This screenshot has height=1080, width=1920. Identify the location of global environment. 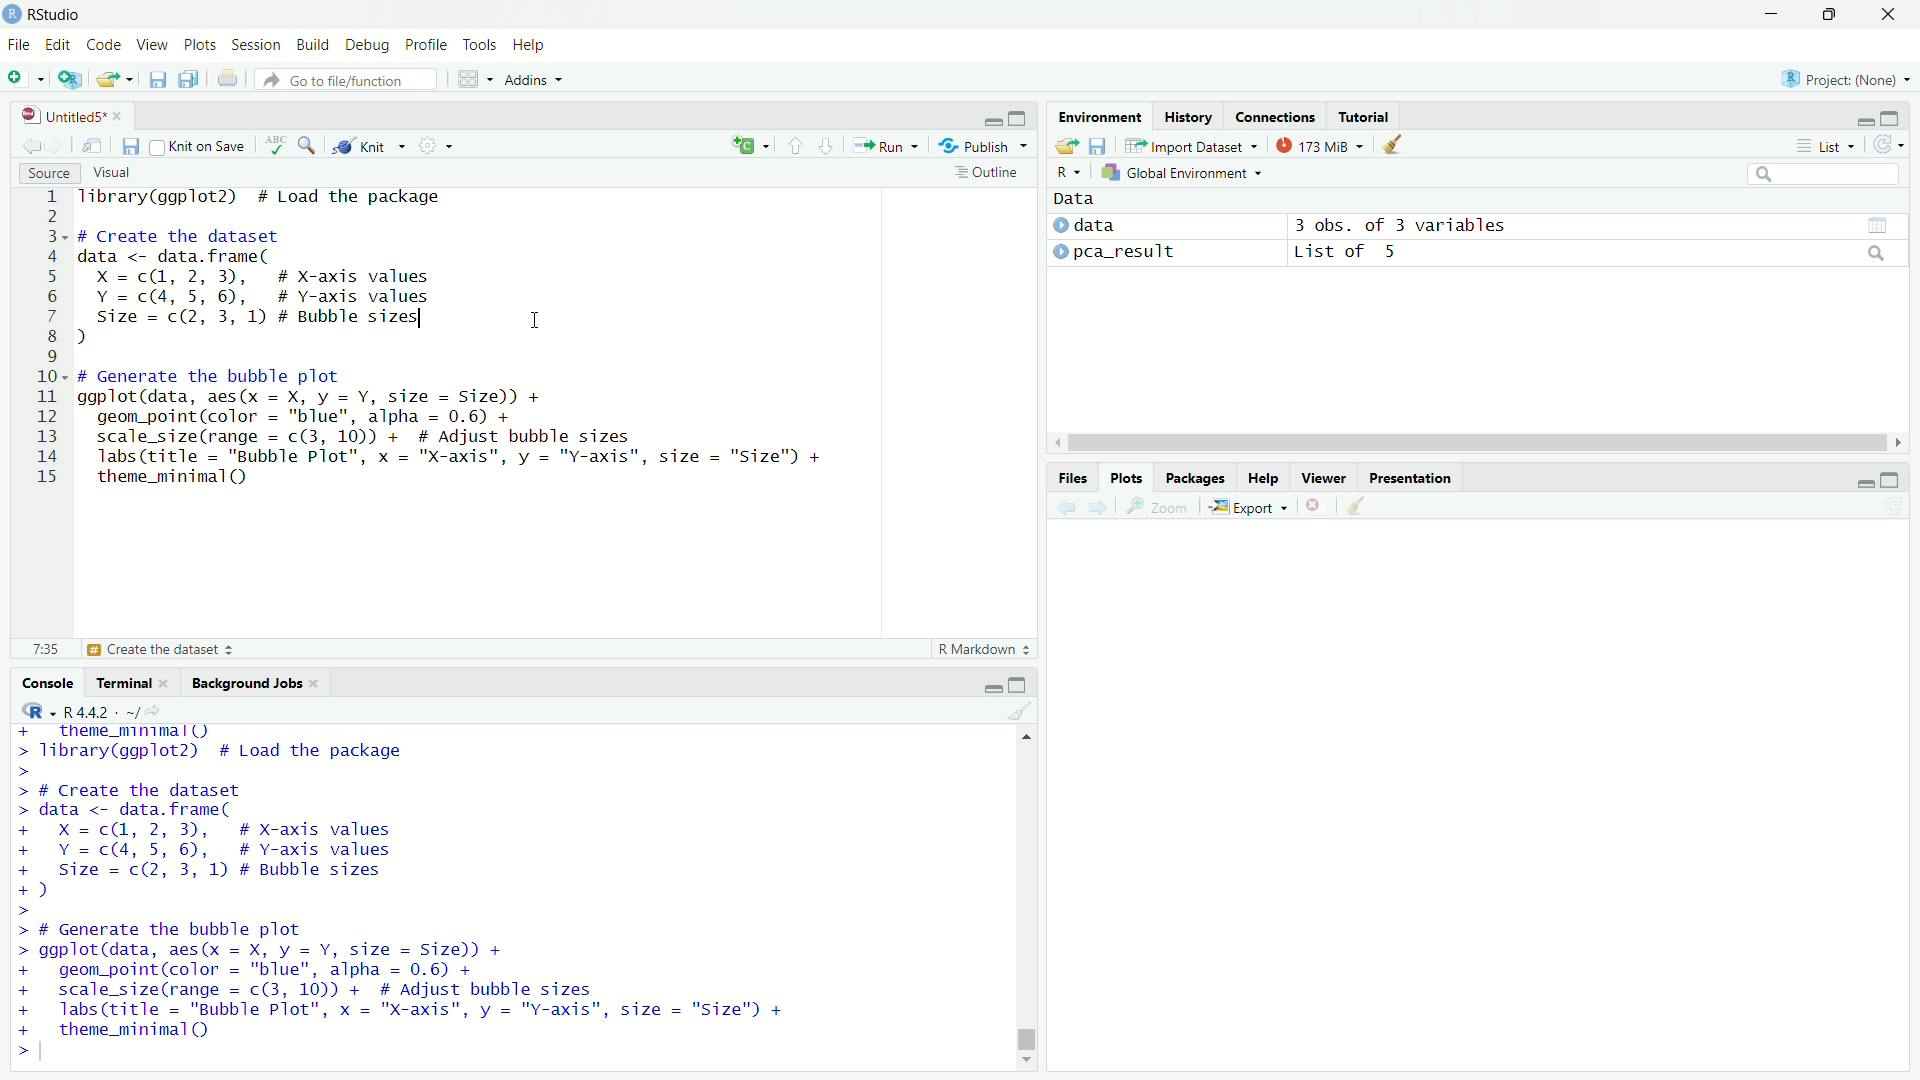
(1185, 171).